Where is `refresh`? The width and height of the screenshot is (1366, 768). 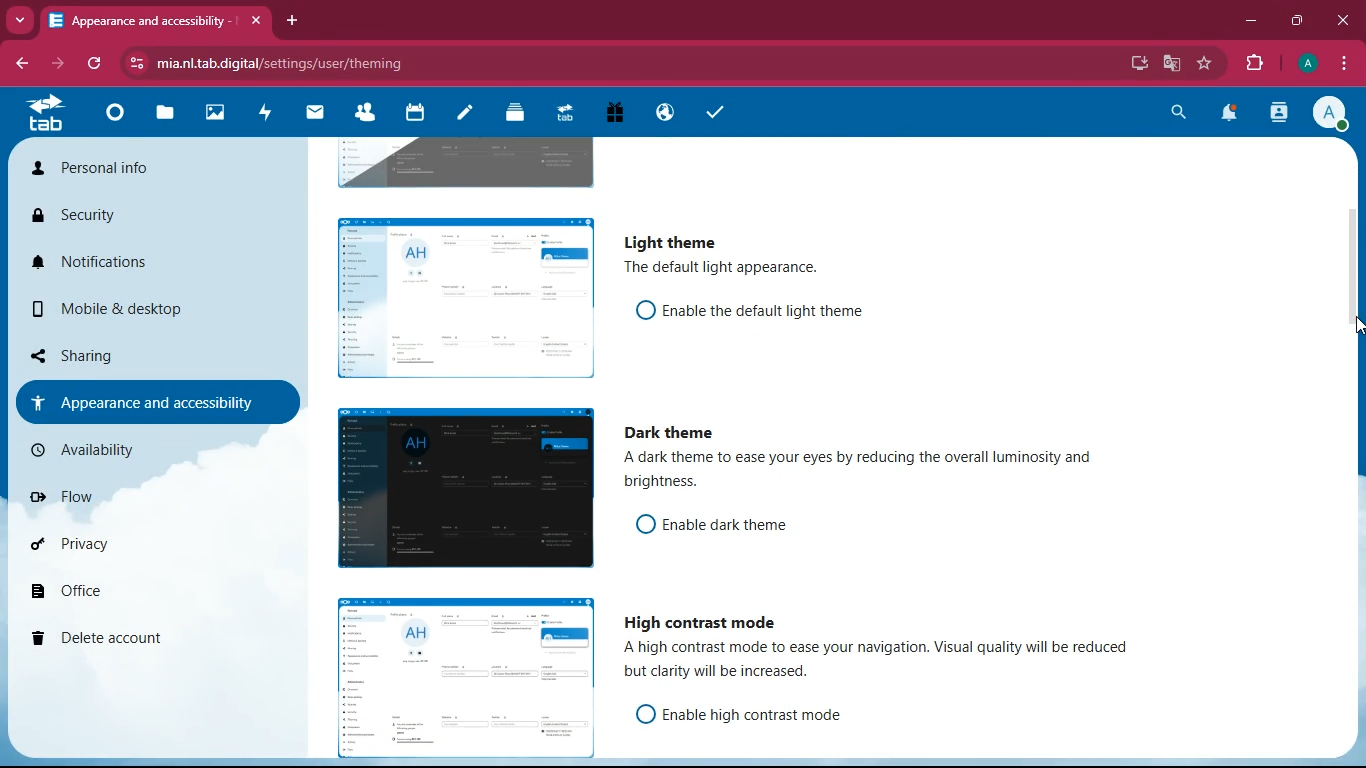
refresh is located at coordinates (91, 65).